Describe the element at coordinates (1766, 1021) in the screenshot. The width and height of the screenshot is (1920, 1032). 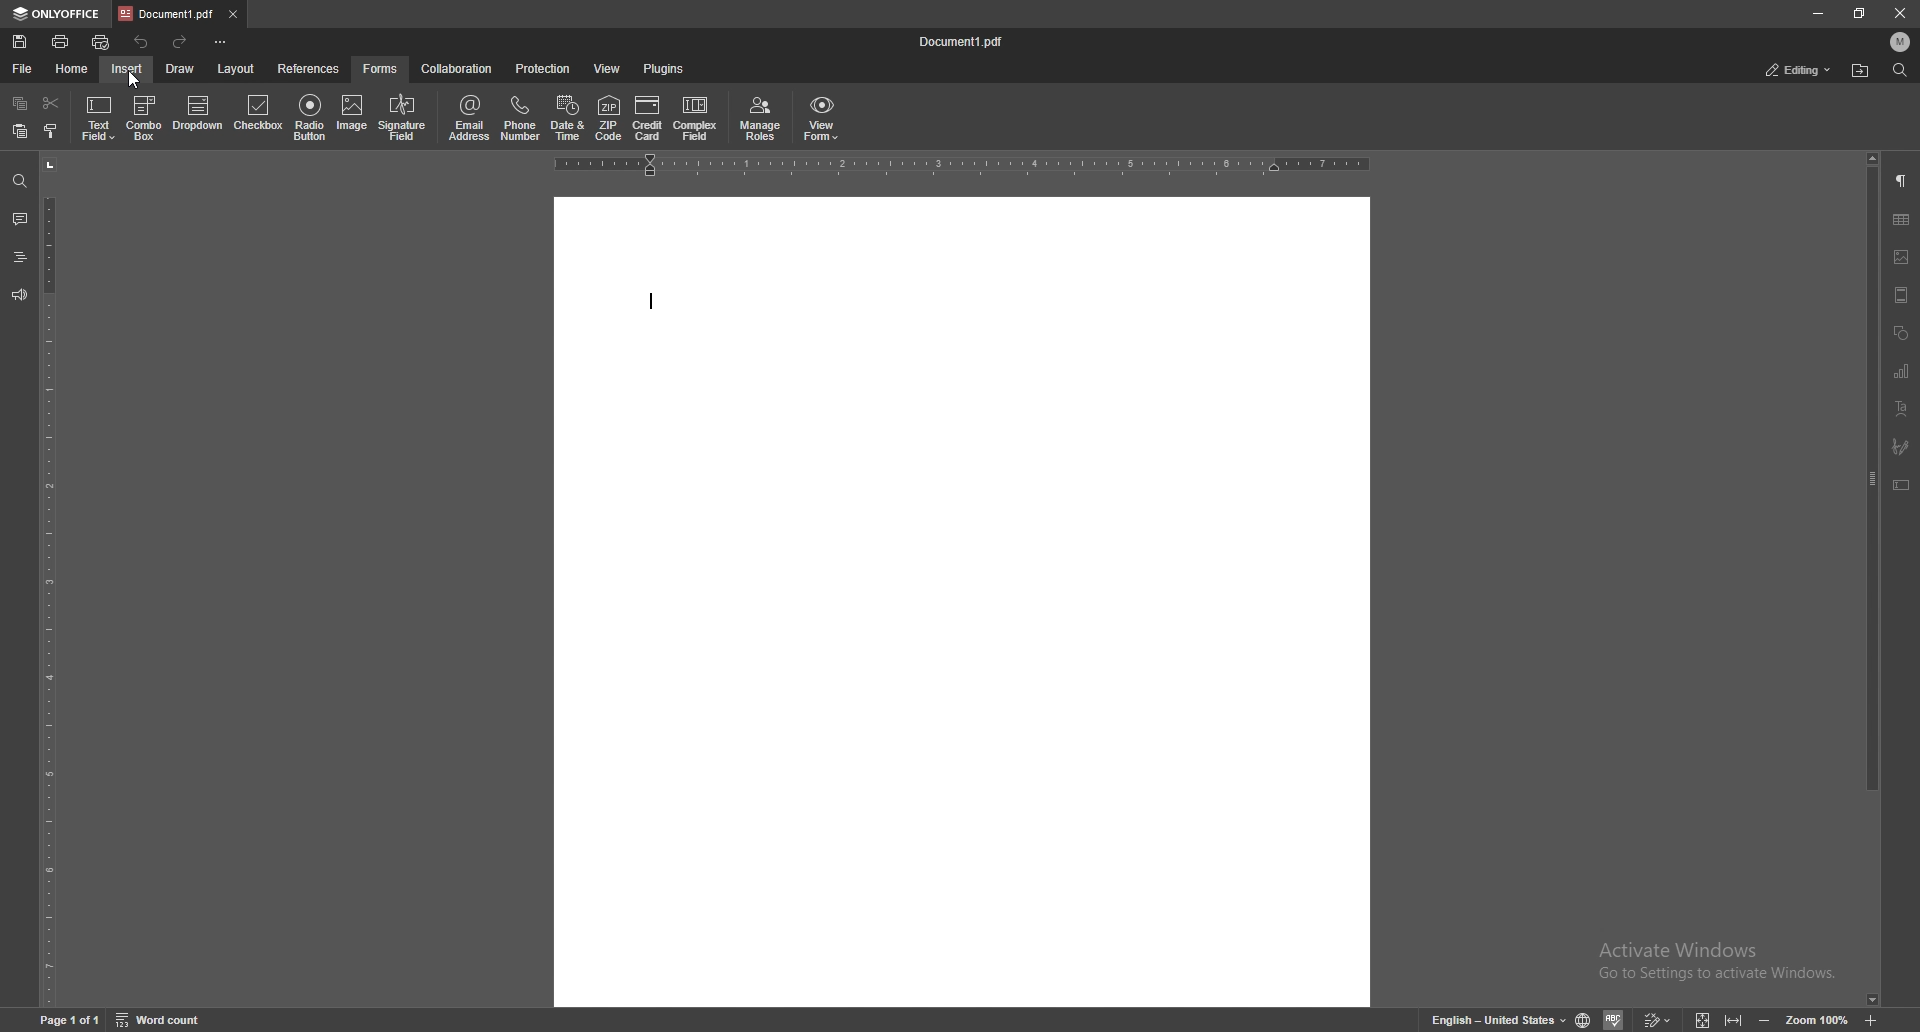
I see `zoom out` at that location.